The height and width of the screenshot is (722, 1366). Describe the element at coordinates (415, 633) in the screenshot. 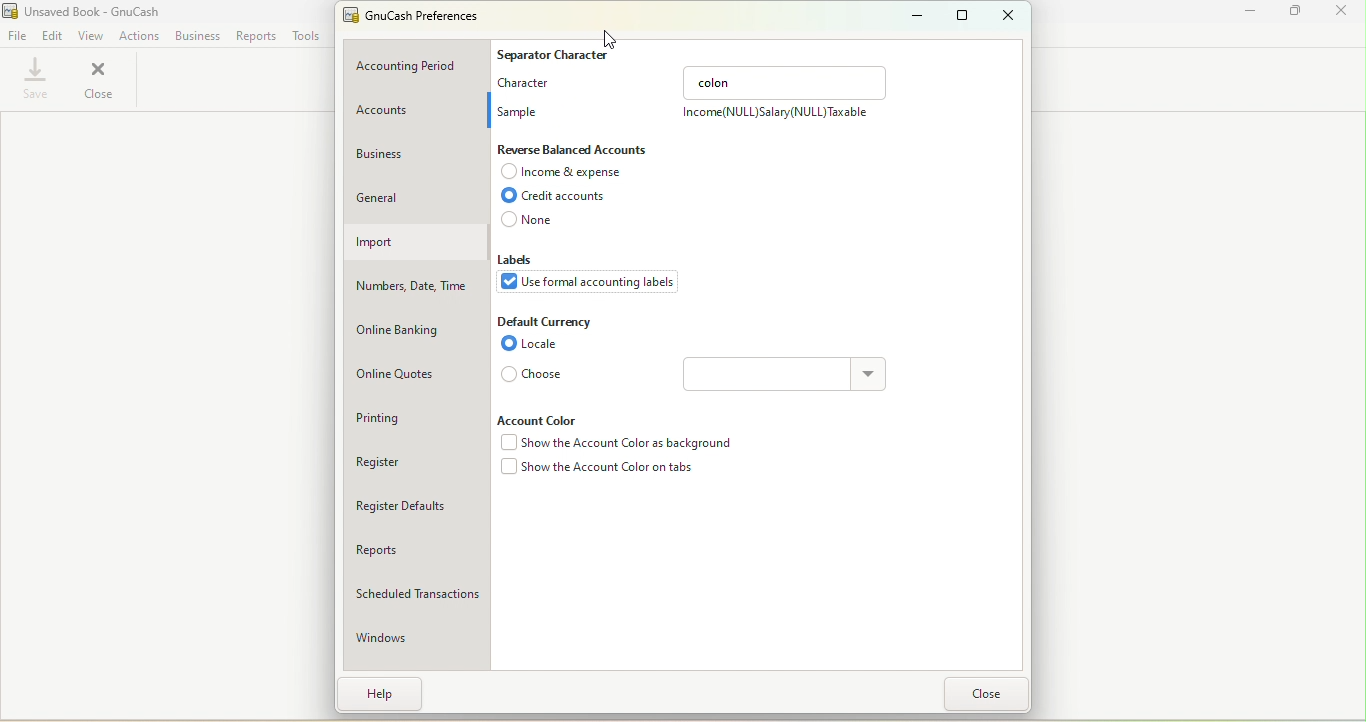

I see `Windows` at that location.